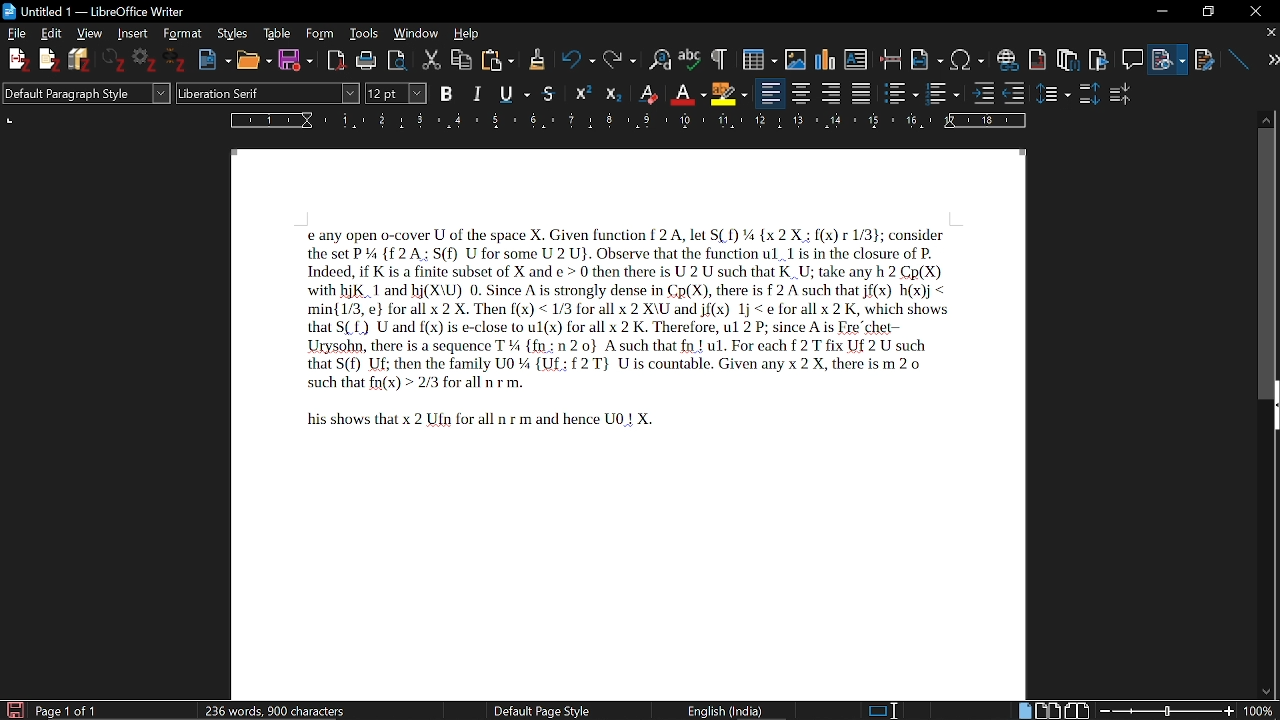 The image size is (1280, 720). What do you see at coordinates (112, 9) in the screenshot?
I see `Untitled - LibreOffice Writer` at bounding box center [112, 9].